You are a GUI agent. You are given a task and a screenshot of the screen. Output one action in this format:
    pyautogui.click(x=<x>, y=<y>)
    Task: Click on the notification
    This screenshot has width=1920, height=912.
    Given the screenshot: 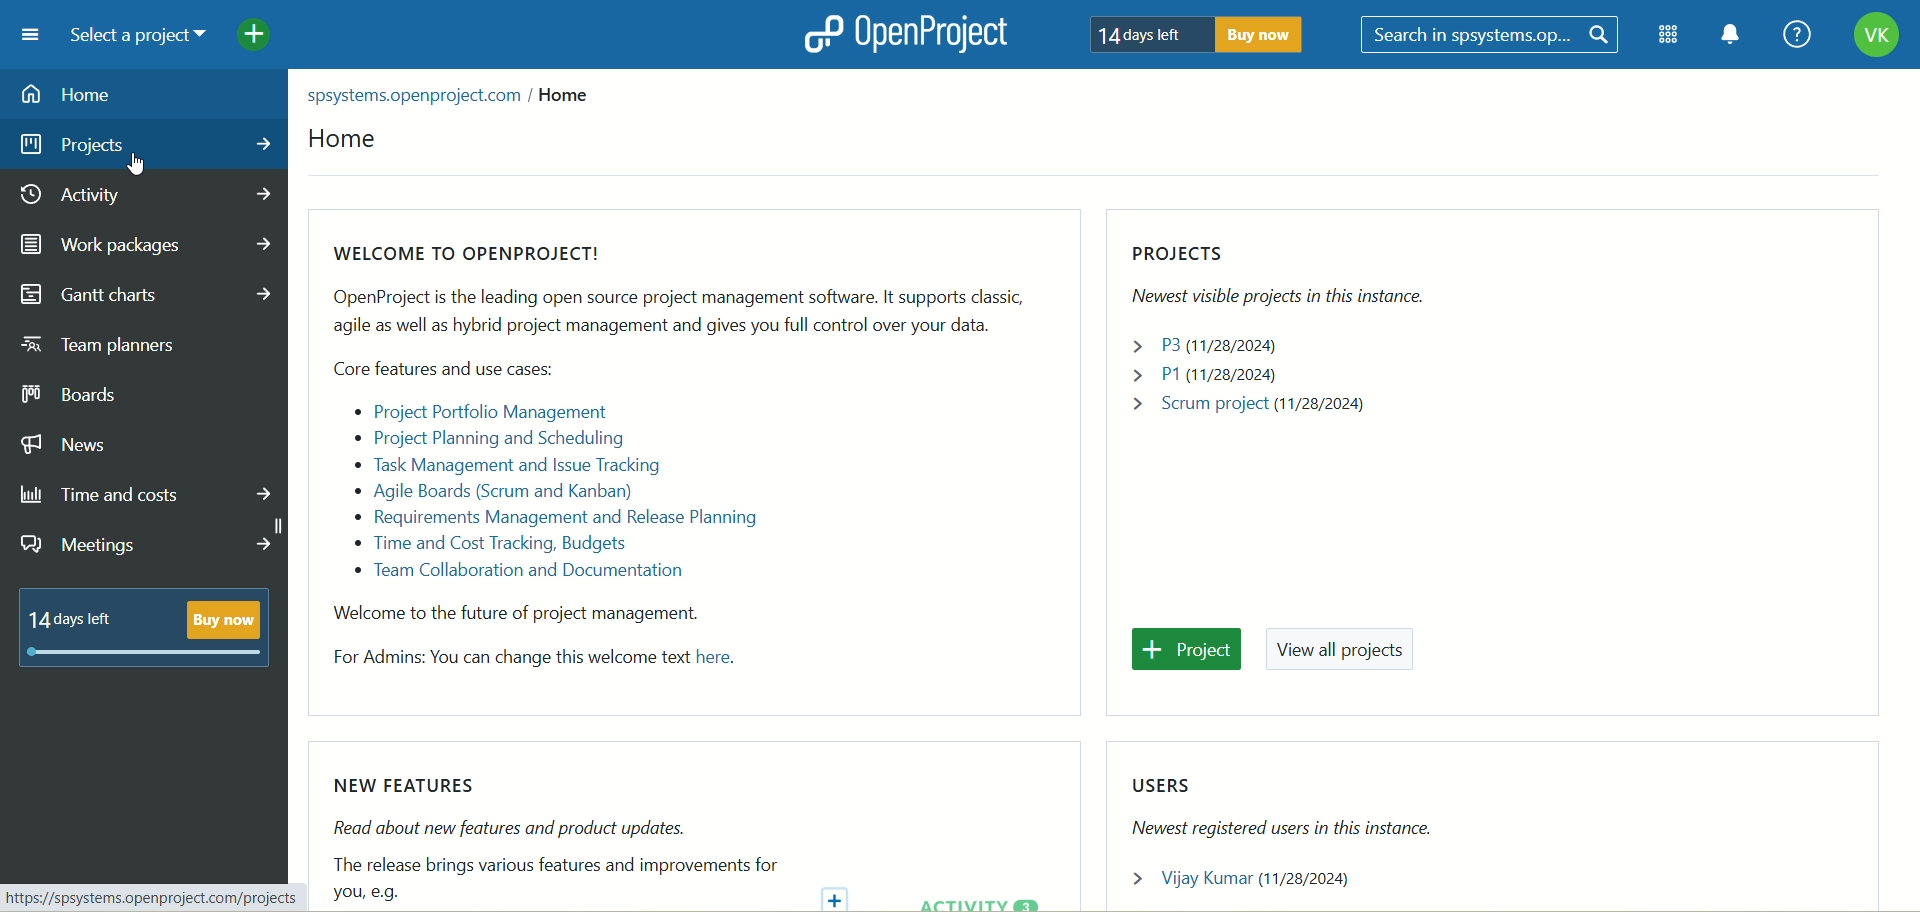 What is the action you would take?
    pyautogui.click(x=1729, y=35)
    